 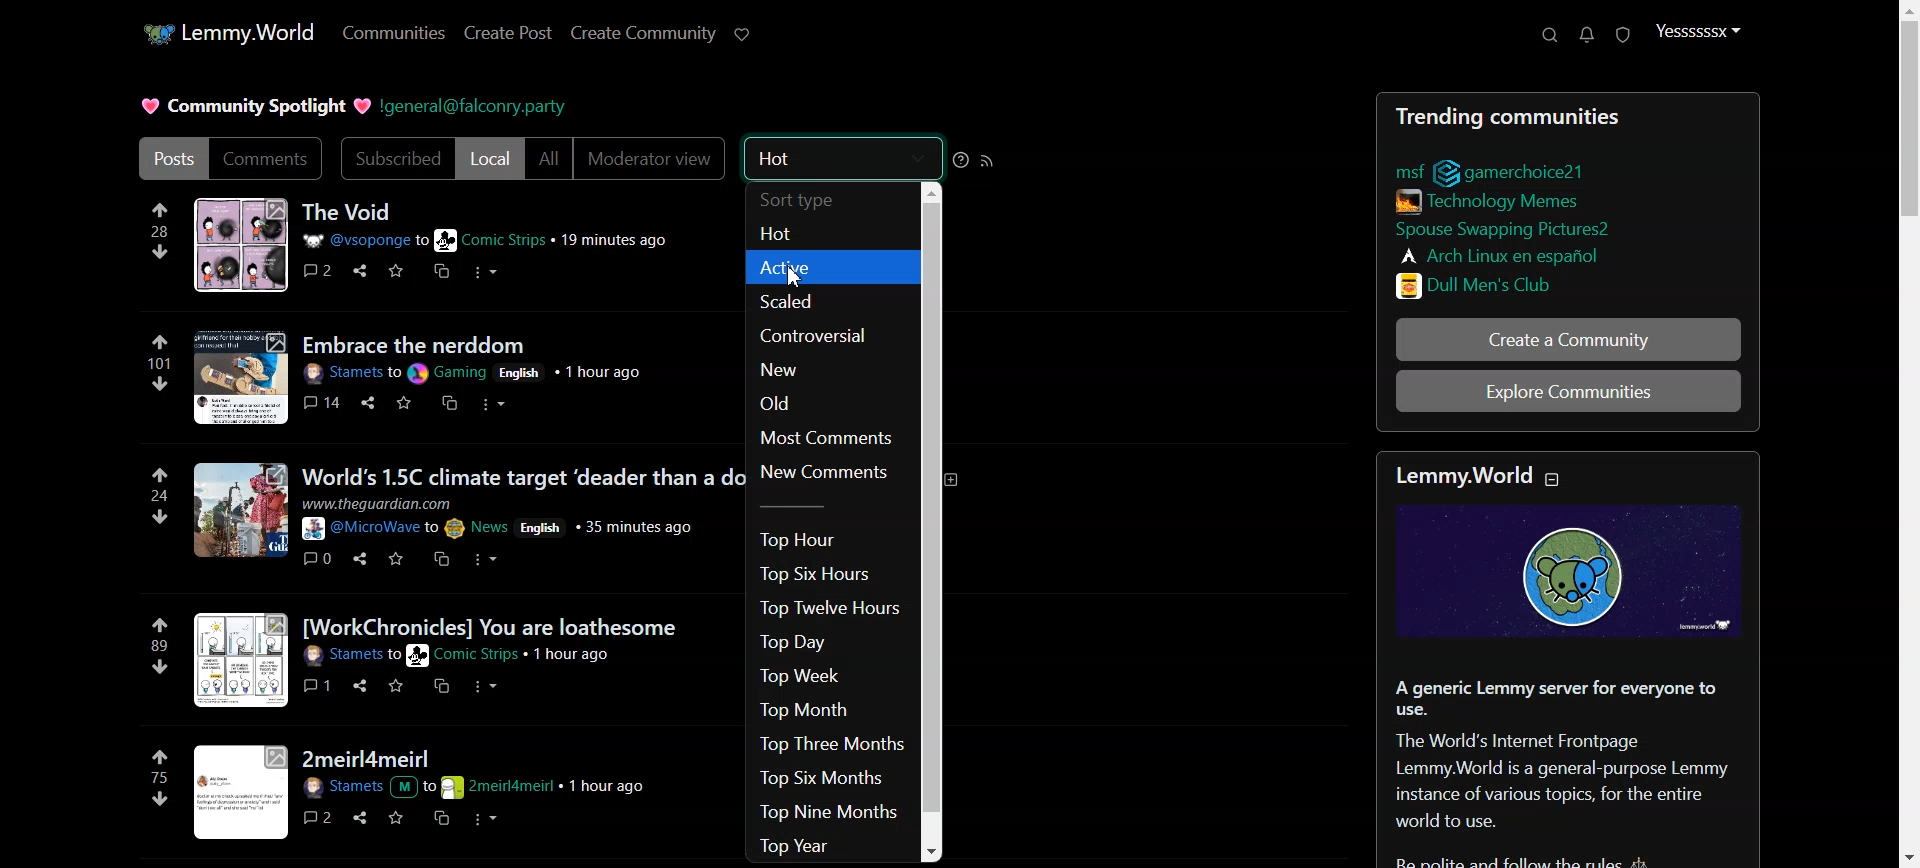 What do you see at coordinates (159, 497) in the screenshot?
I see `24` at bounding box center [159, 497].